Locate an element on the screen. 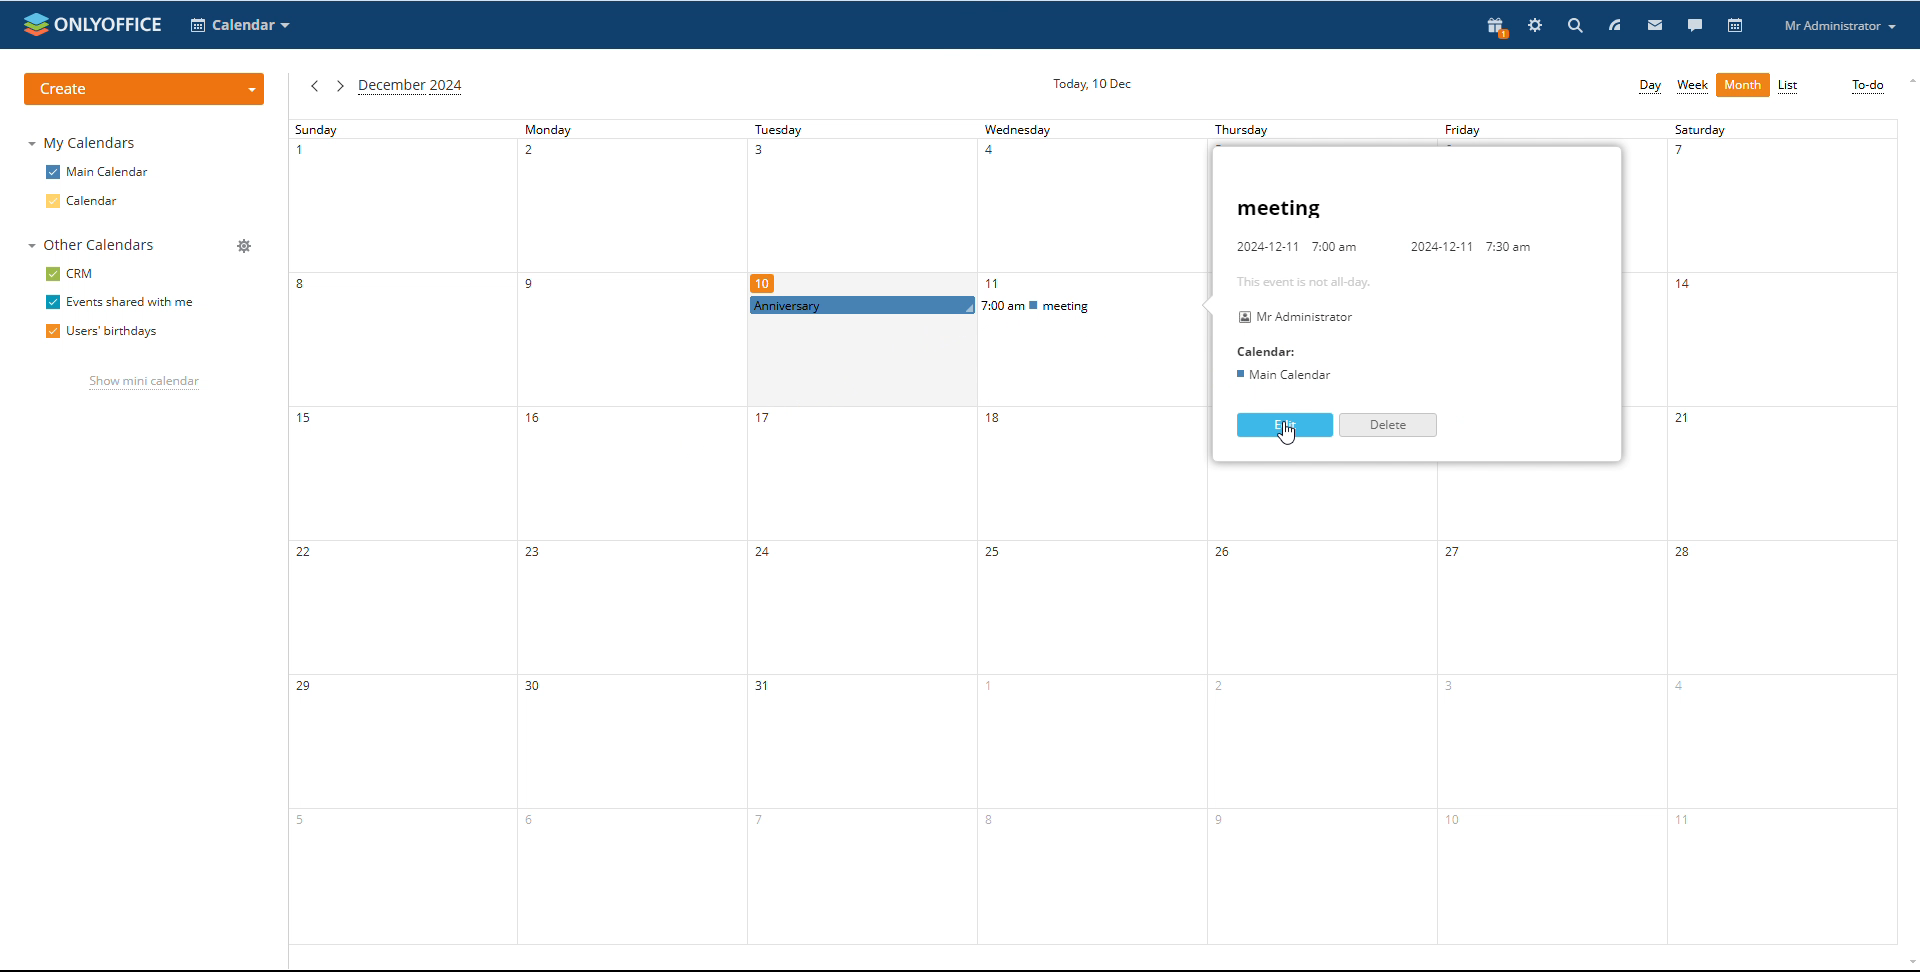 Image resolution: width=1920 pixels, height=972 pixels. main calender is located at coordinates (1288, 374).